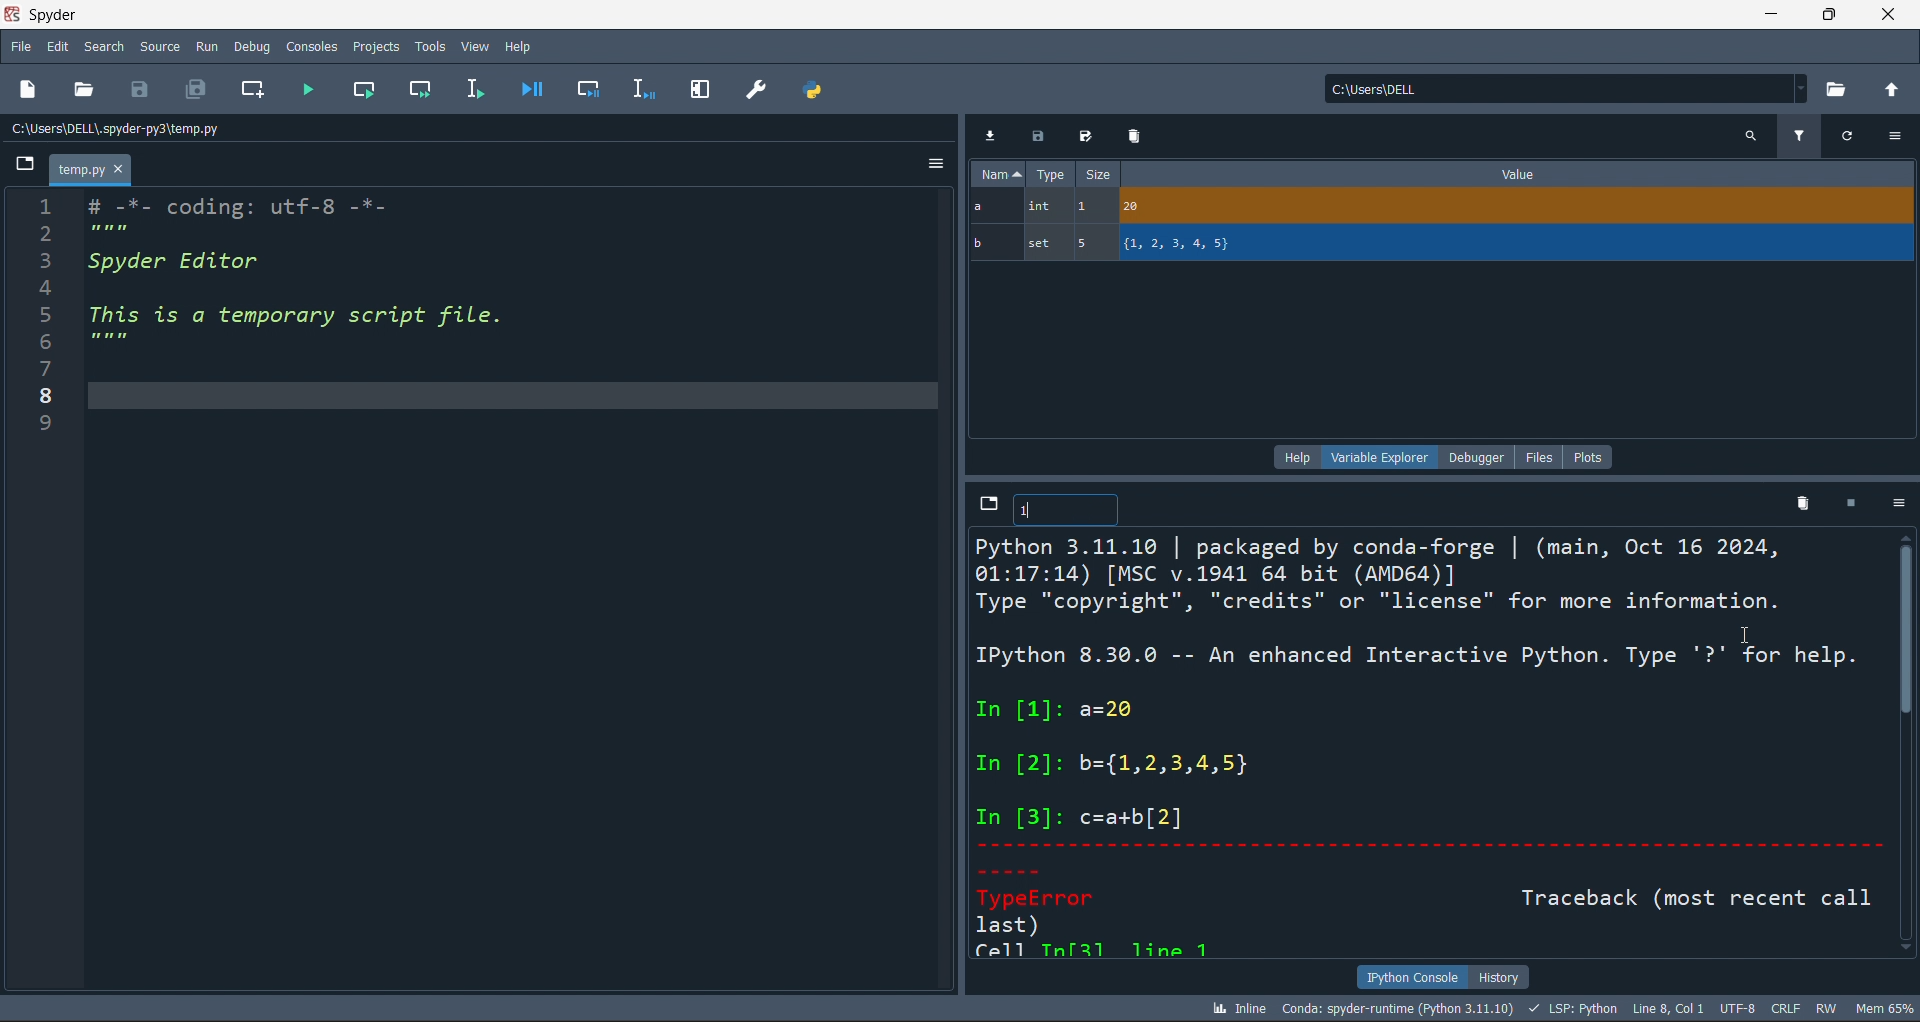  I want to click on scroll bar, so click(1908, 747).